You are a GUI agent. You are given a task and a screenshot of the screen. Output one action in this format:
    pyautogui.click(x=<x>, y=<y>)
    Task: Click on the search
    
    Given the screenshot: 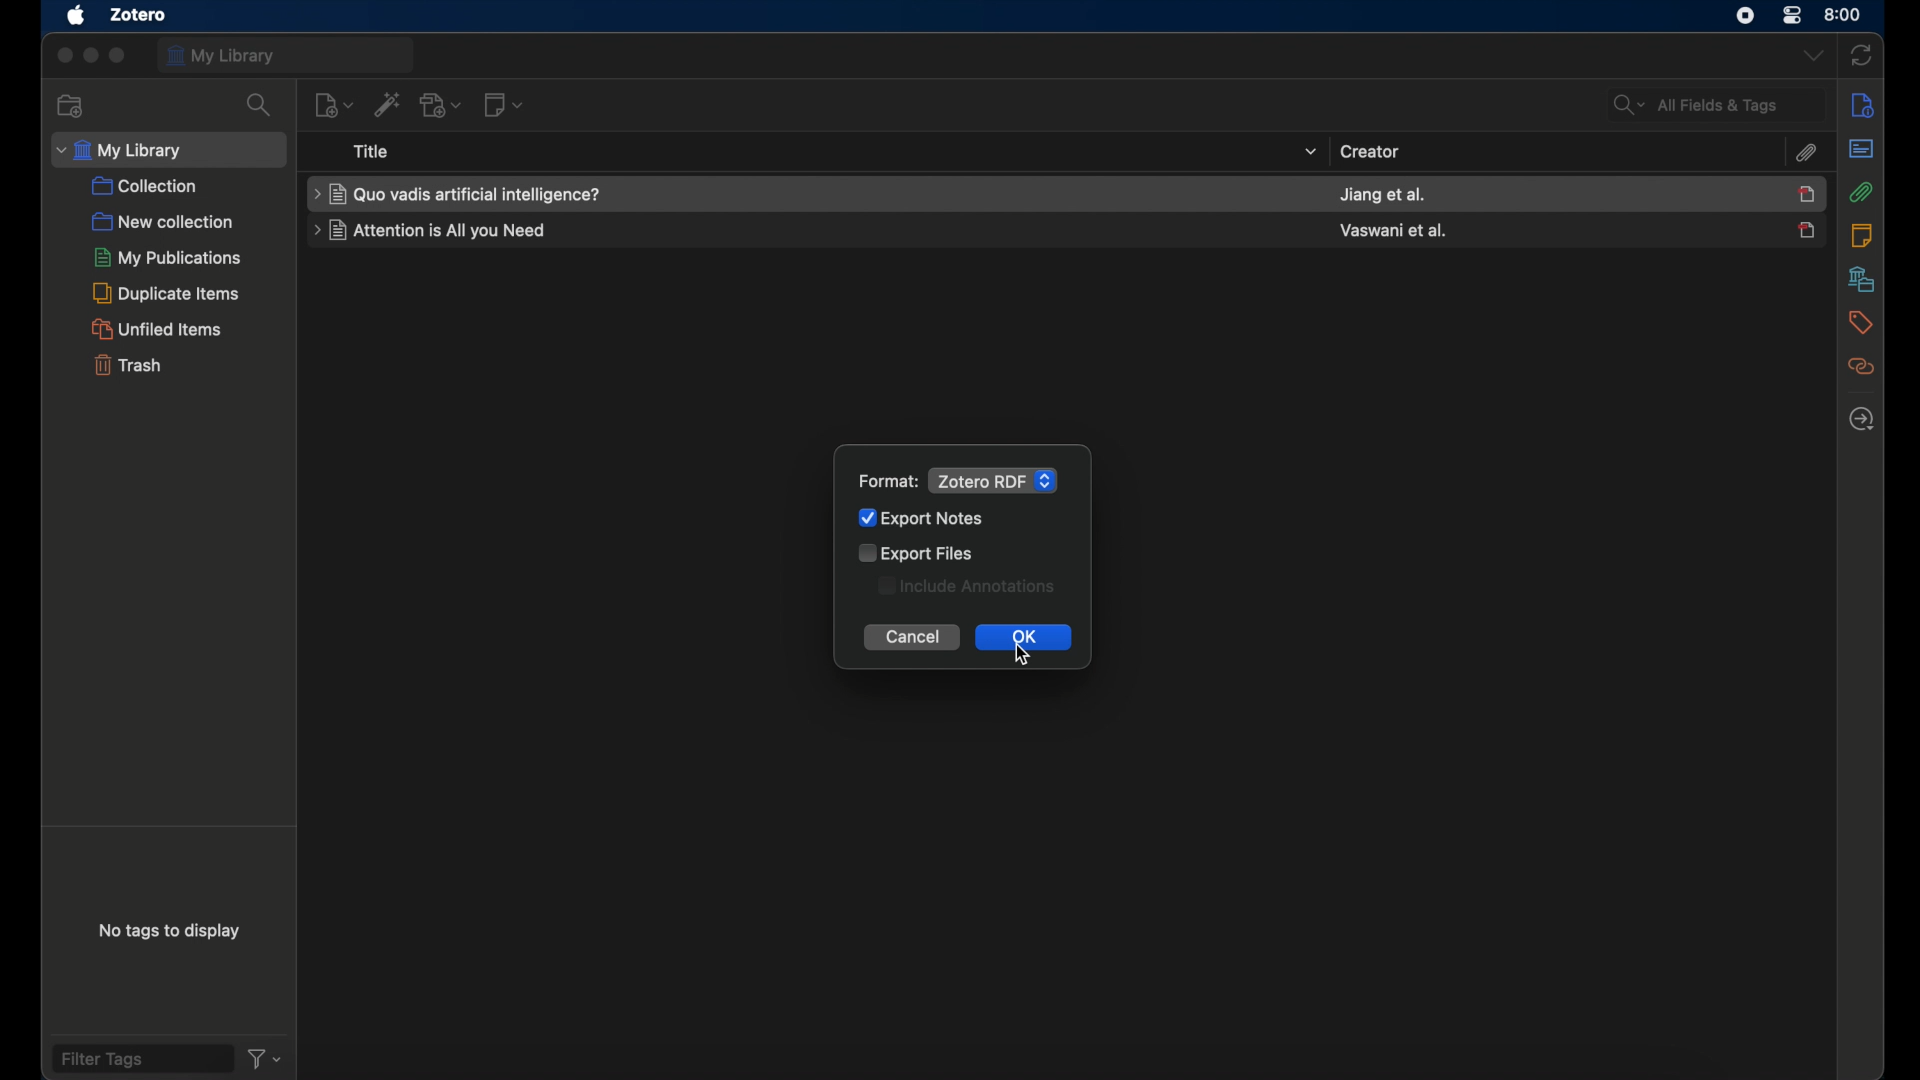 What is the action you would take?
    pyautogui.click(x=259, y=105)
    